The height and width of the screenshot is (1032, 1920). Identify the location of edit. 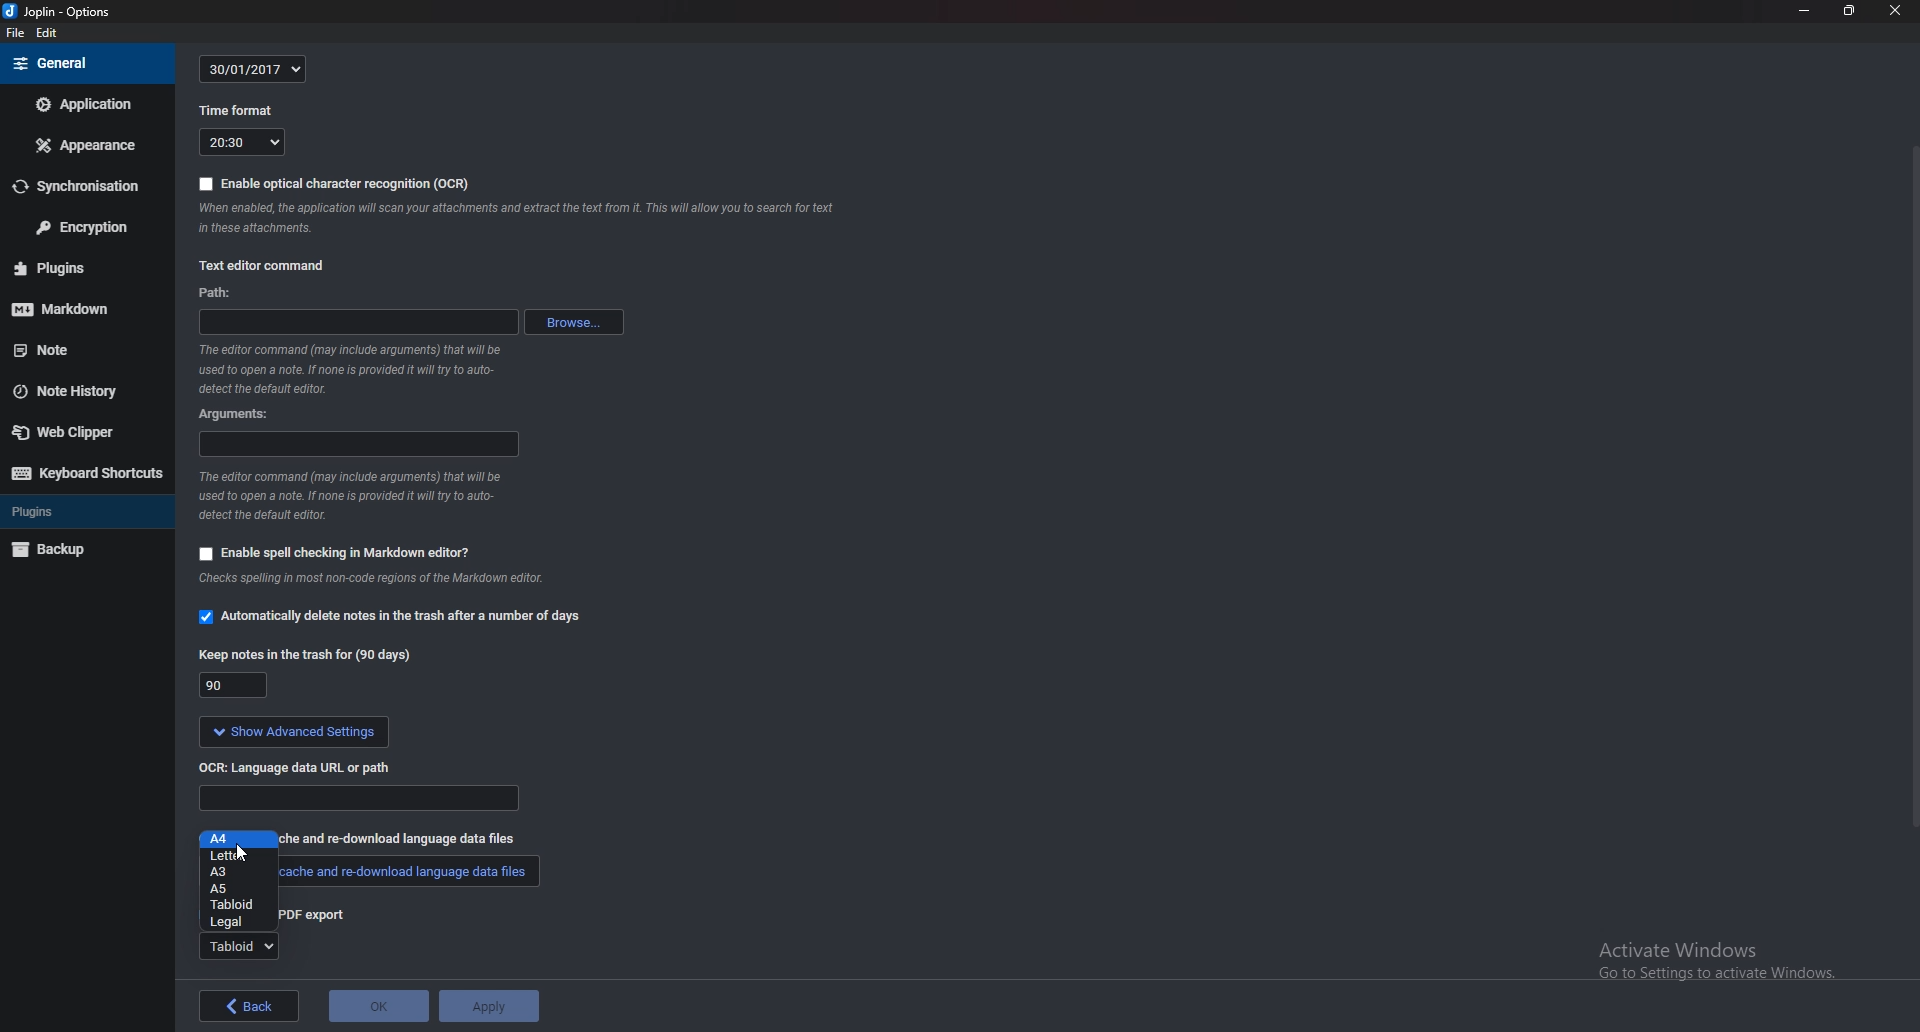
(49, 33).